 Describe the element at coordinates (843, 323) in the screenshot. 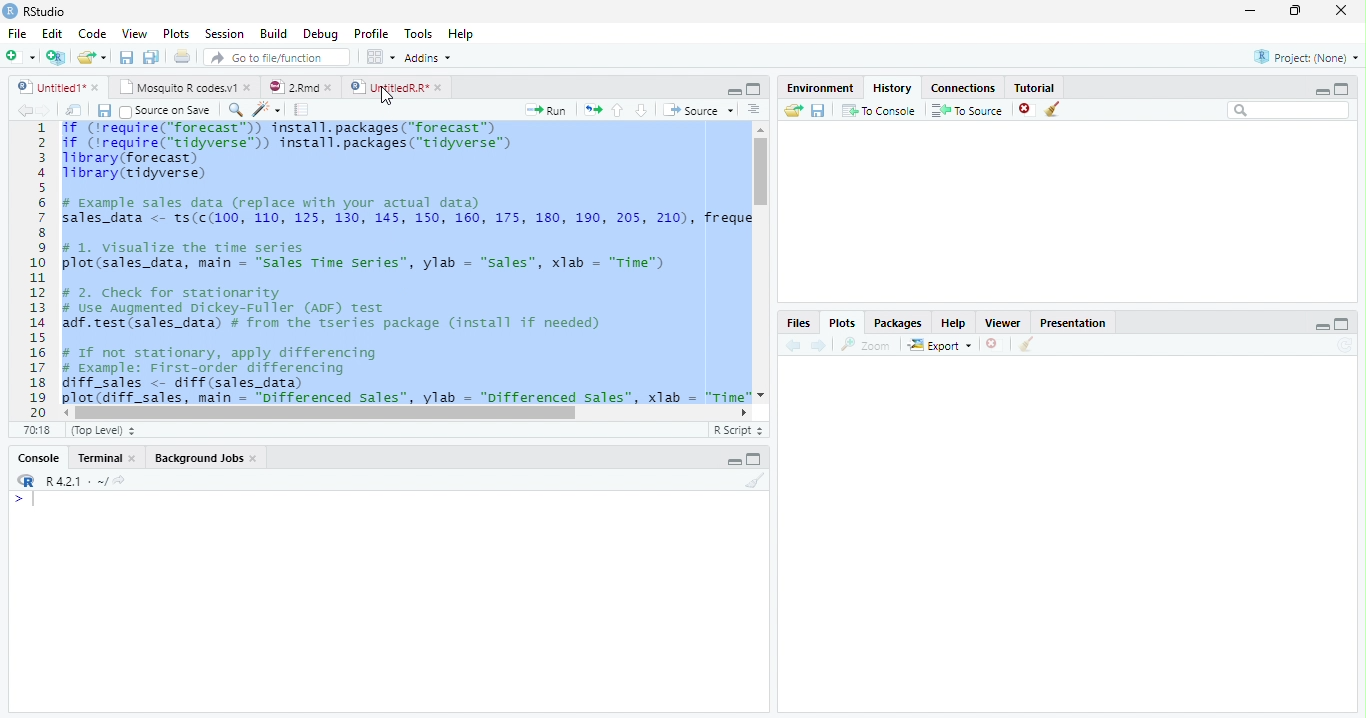

I see `Plots` at that location.